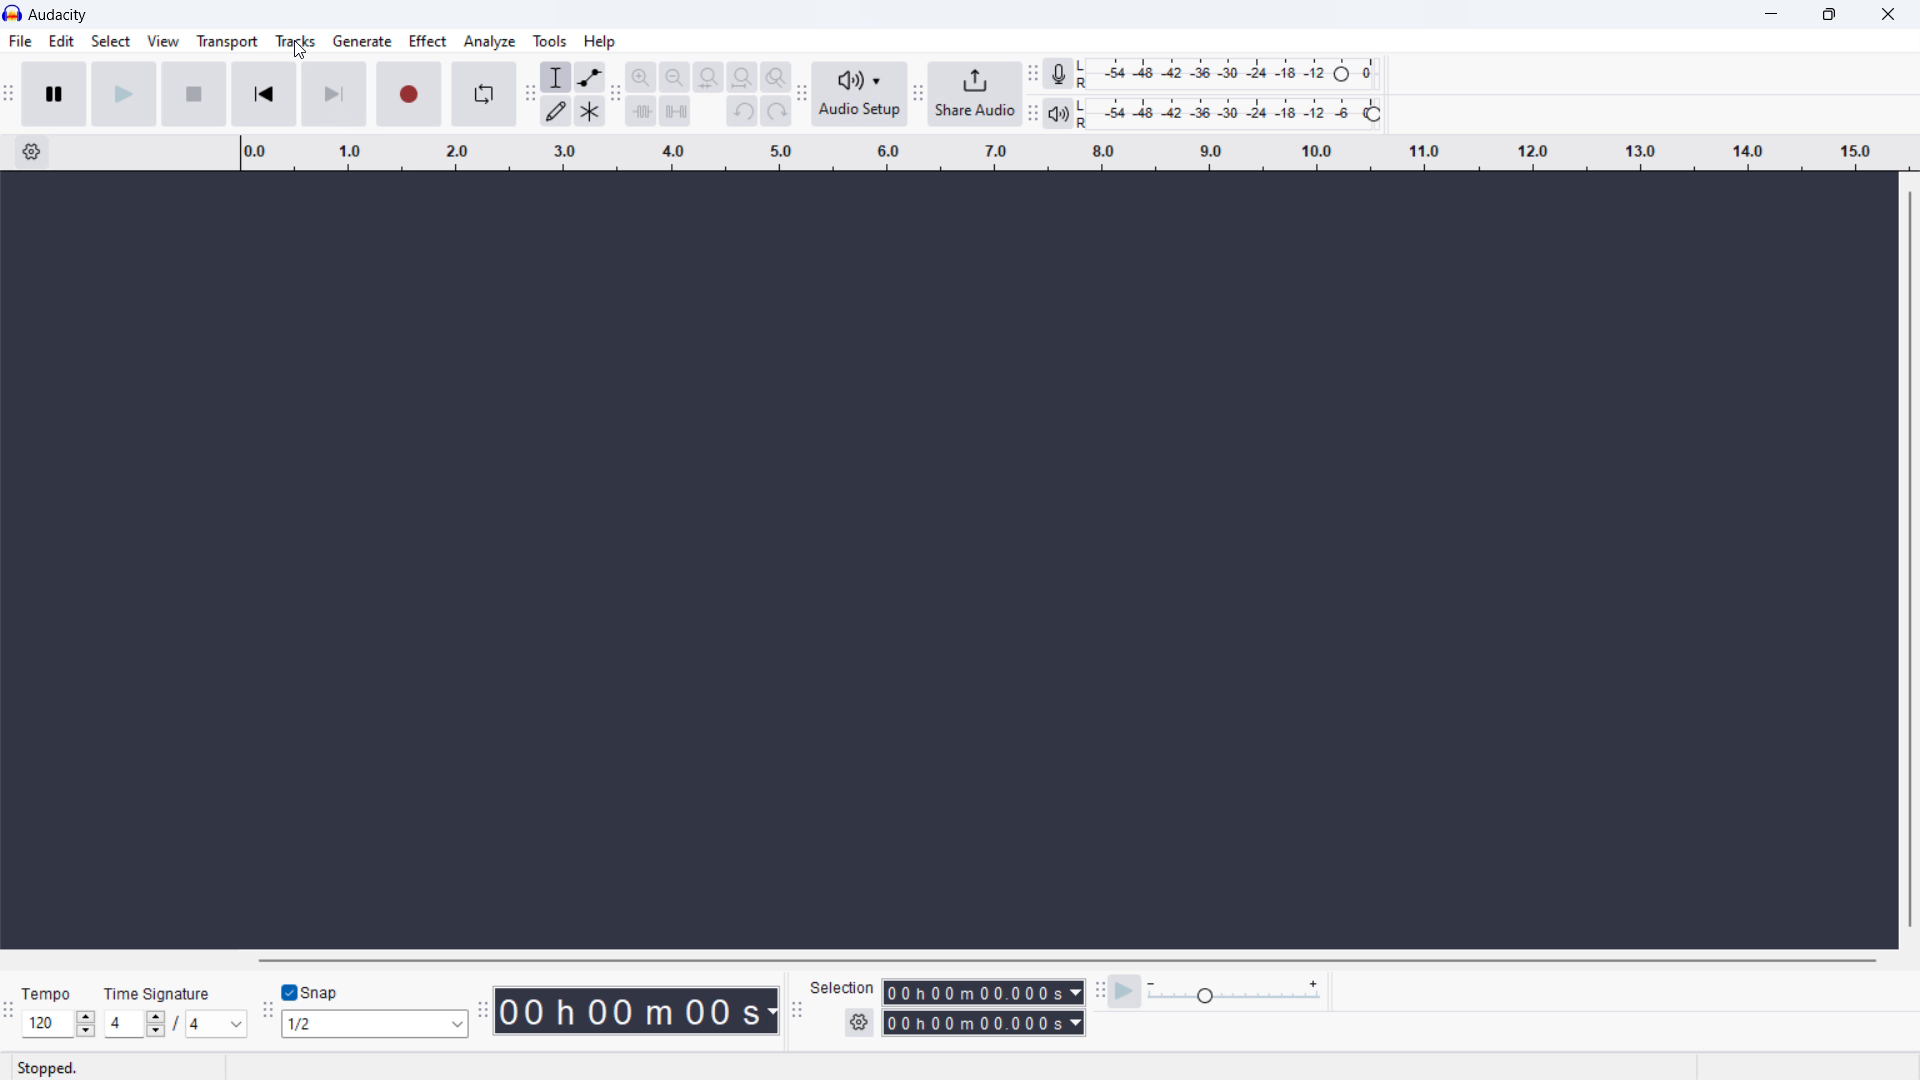  What do you see at coordinates (1066, 960) in the screenshot?
I see `horizontal scrollbar` at bounding box center [1066, 960].